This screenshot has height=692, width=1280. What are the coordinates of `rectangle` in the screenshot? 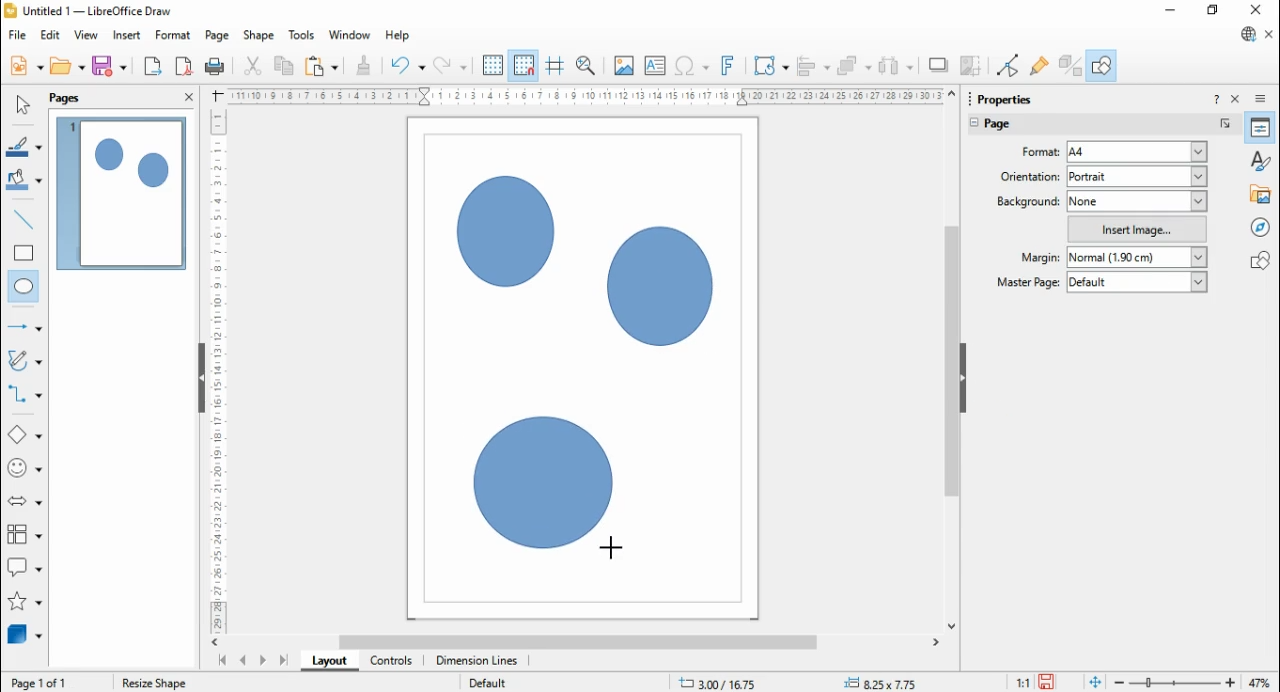 It's located at (24, 252).